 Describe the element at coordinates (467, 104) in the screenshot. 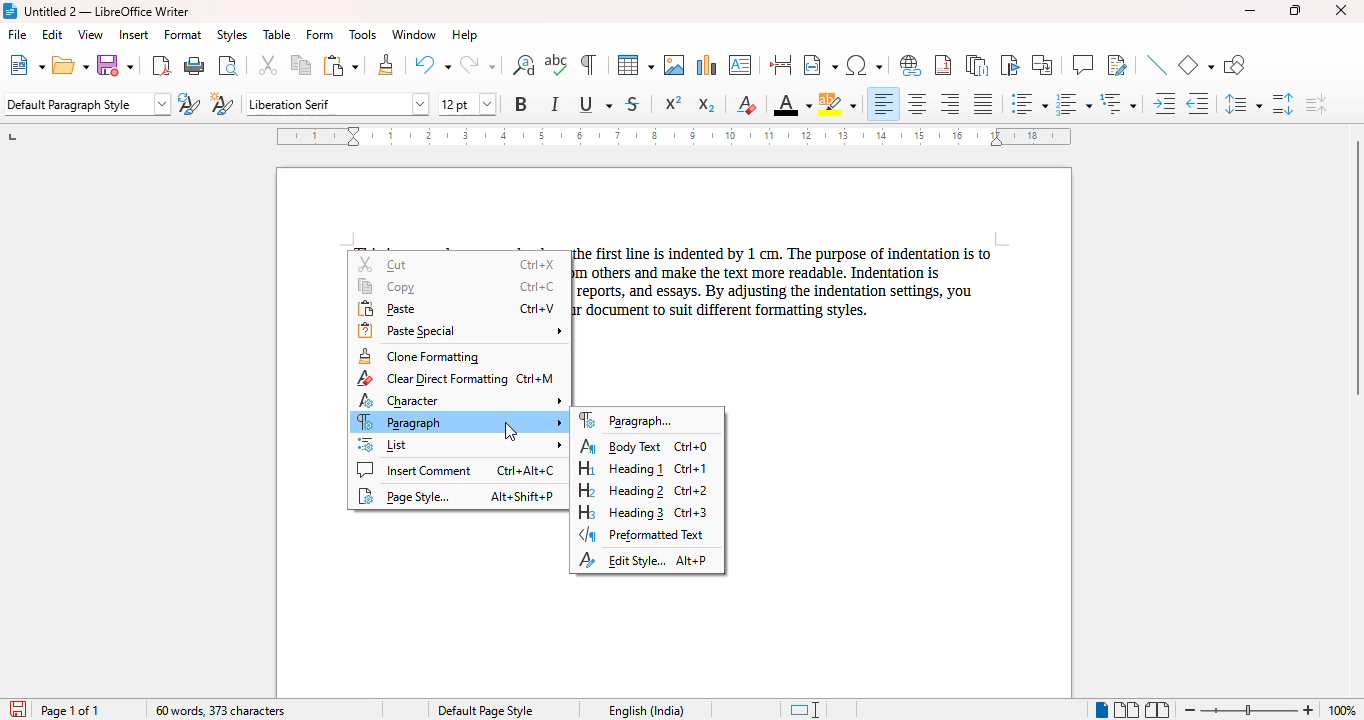

I see `font size` at that location.